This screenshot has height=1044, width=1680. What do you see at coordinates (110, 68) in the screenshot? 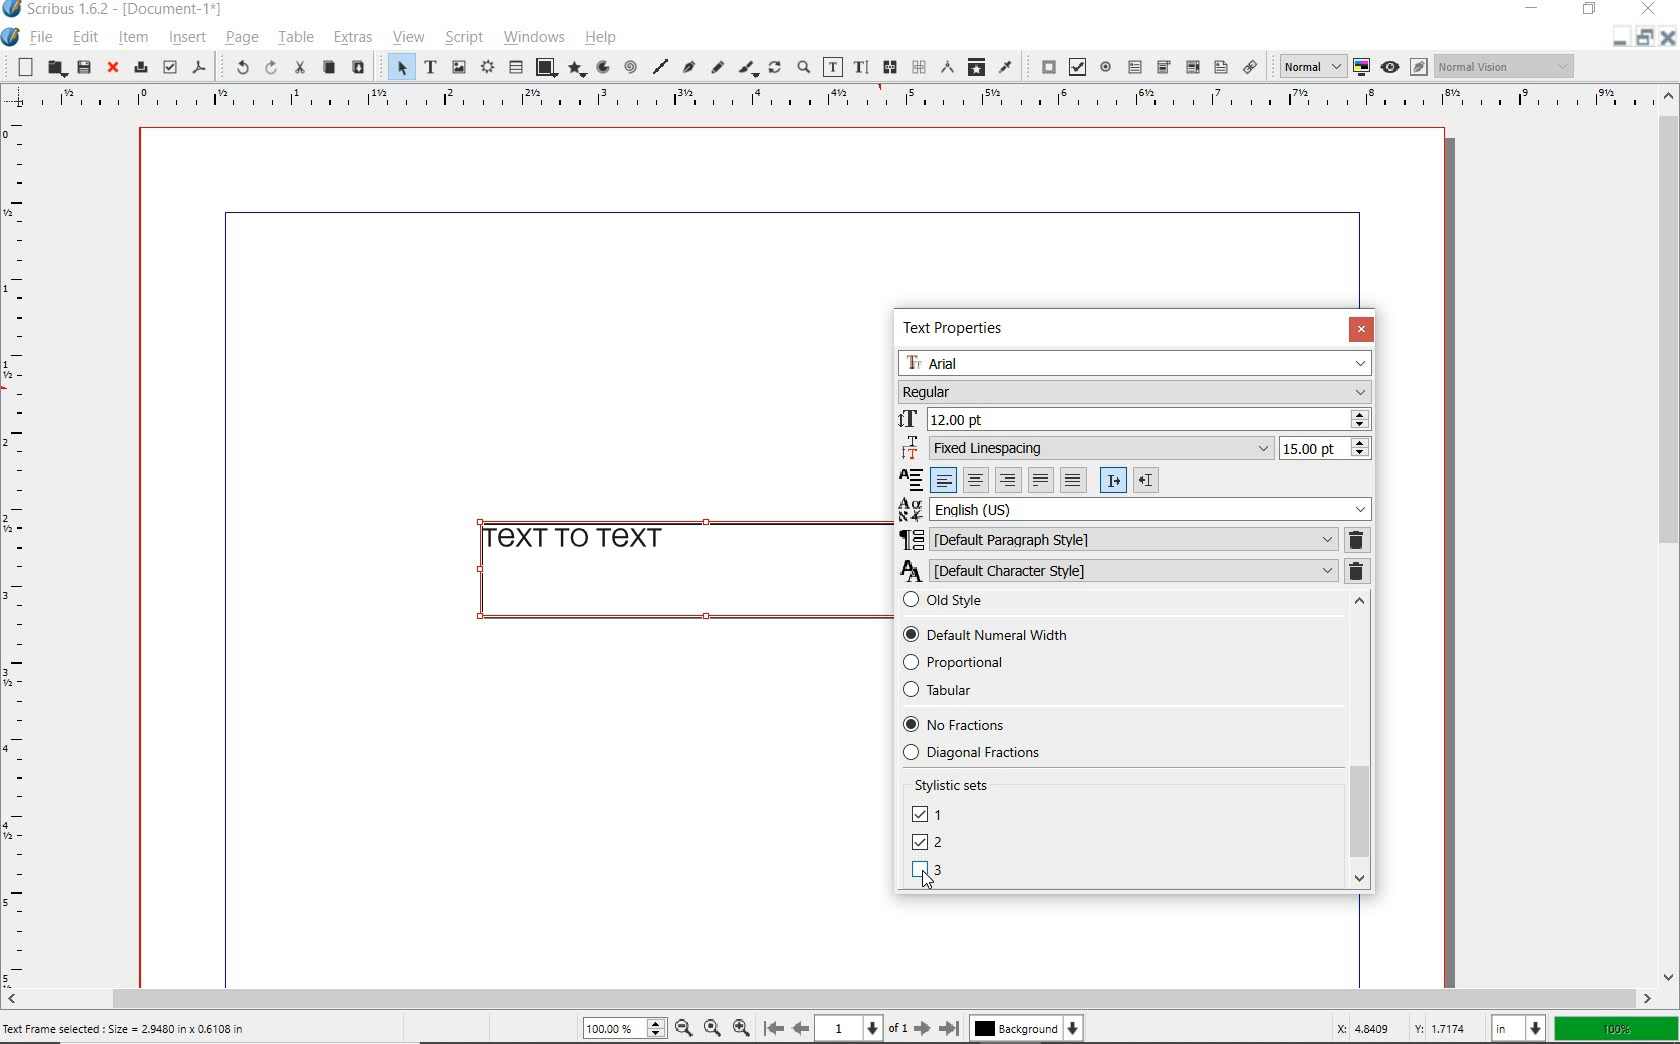
I see `close` at bounding box center [110, 68].